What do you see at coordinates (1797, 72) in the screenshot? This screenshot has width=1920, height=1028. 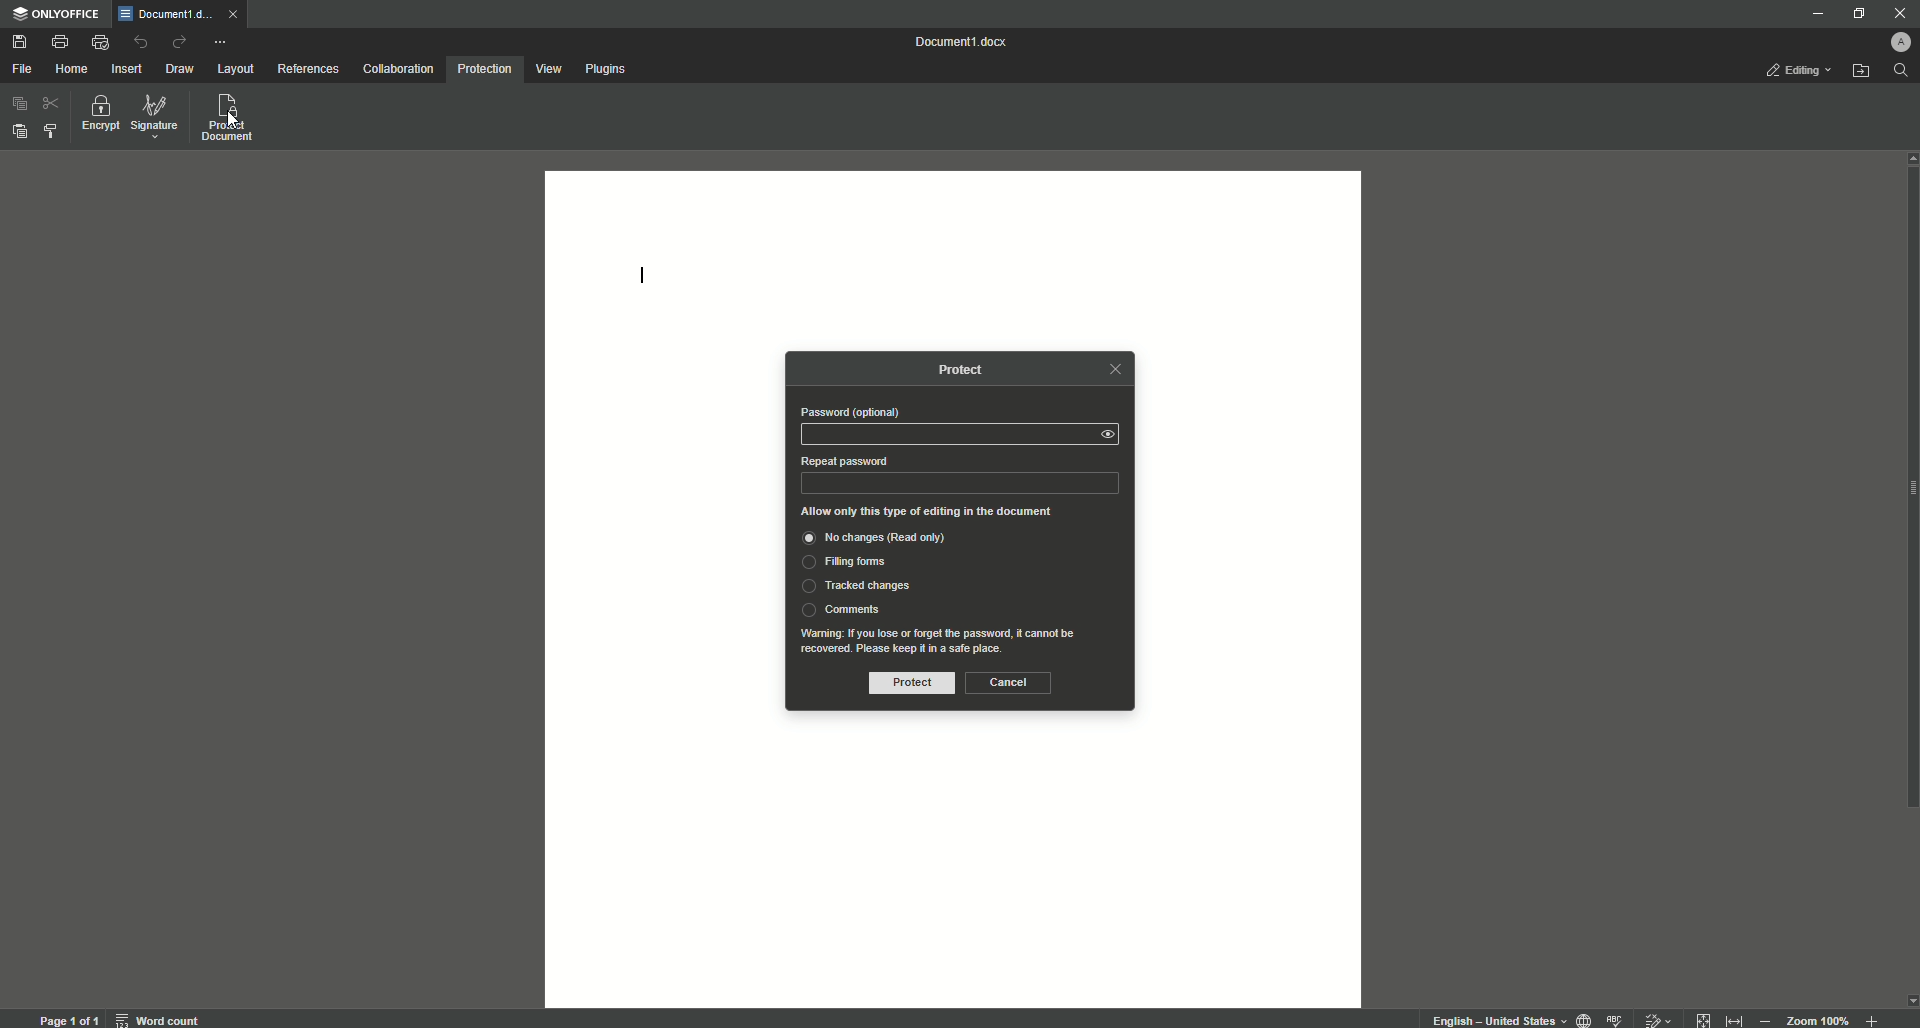 I see `Editing` at bounding box center [1797, 72].